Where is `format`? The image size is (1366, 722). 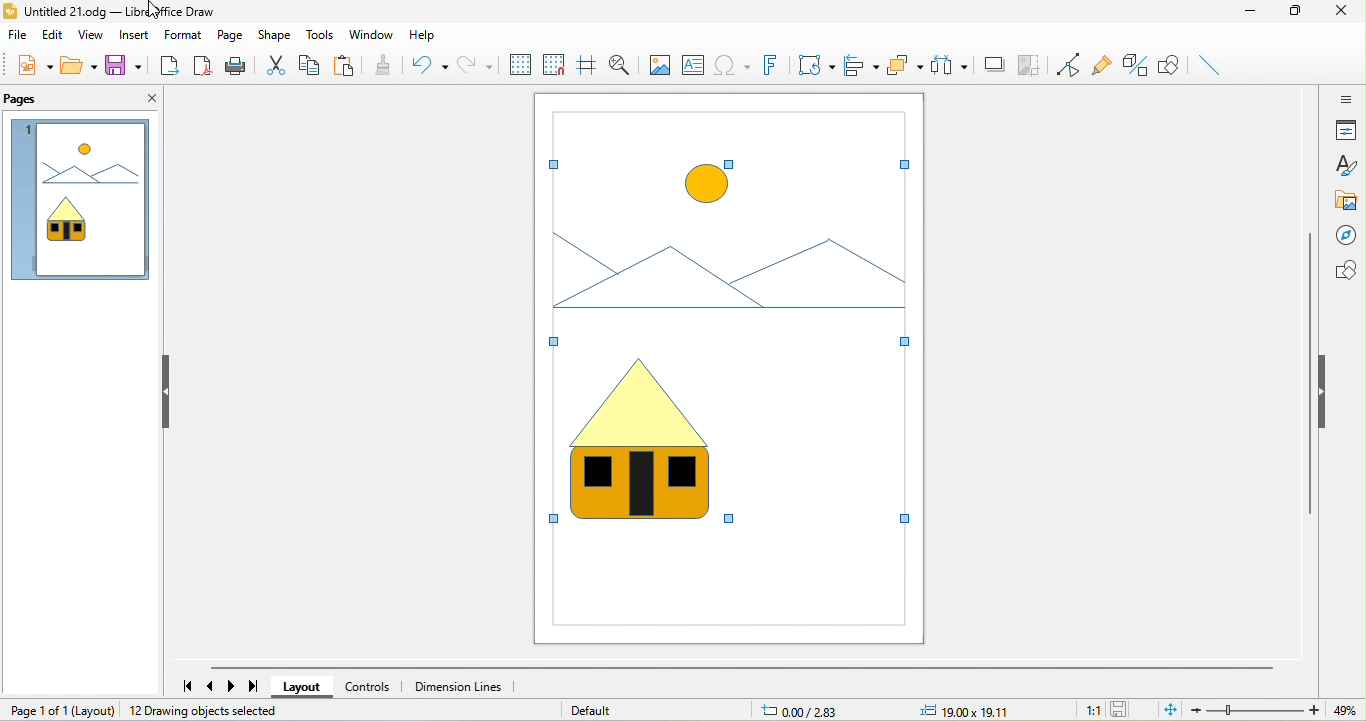
format is located at coordinates (184, 36).